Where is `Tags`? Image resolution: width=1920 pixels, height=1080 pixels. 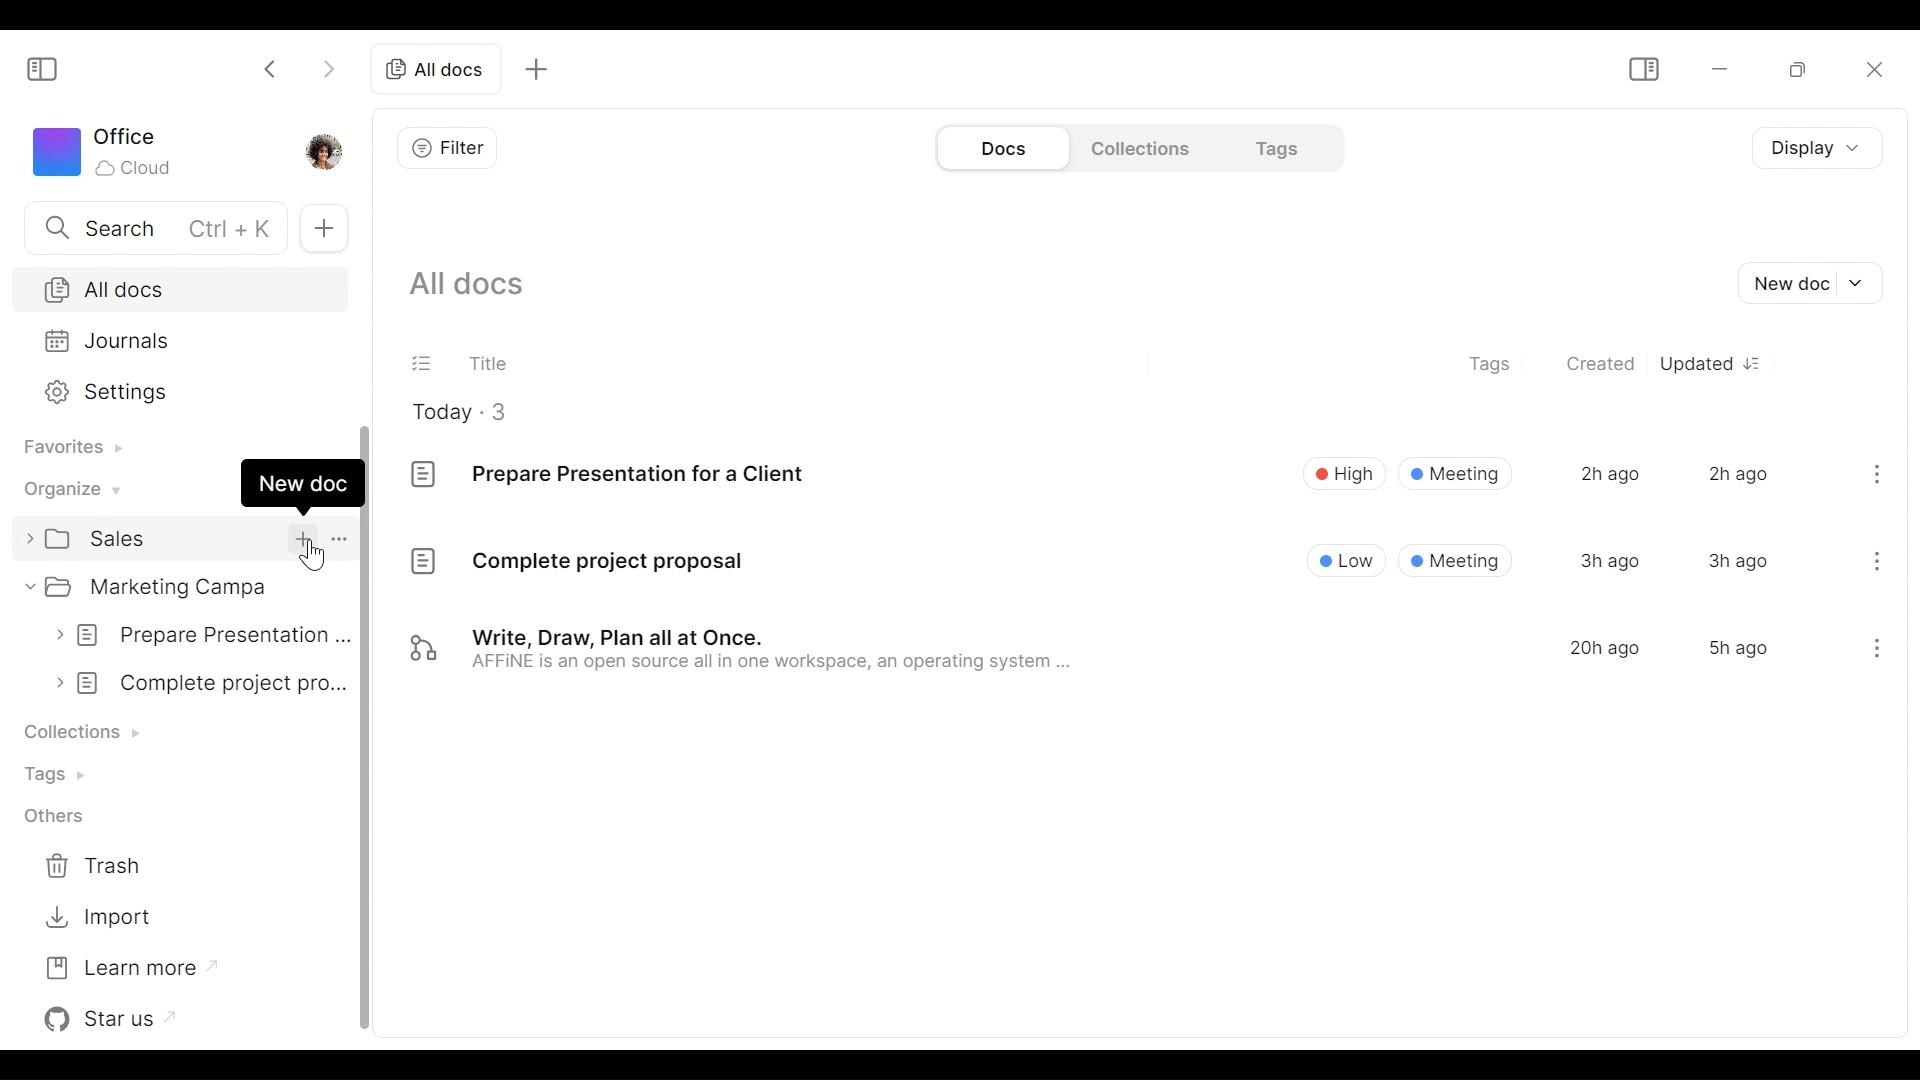 Tags is located at coordinates (63, 774).